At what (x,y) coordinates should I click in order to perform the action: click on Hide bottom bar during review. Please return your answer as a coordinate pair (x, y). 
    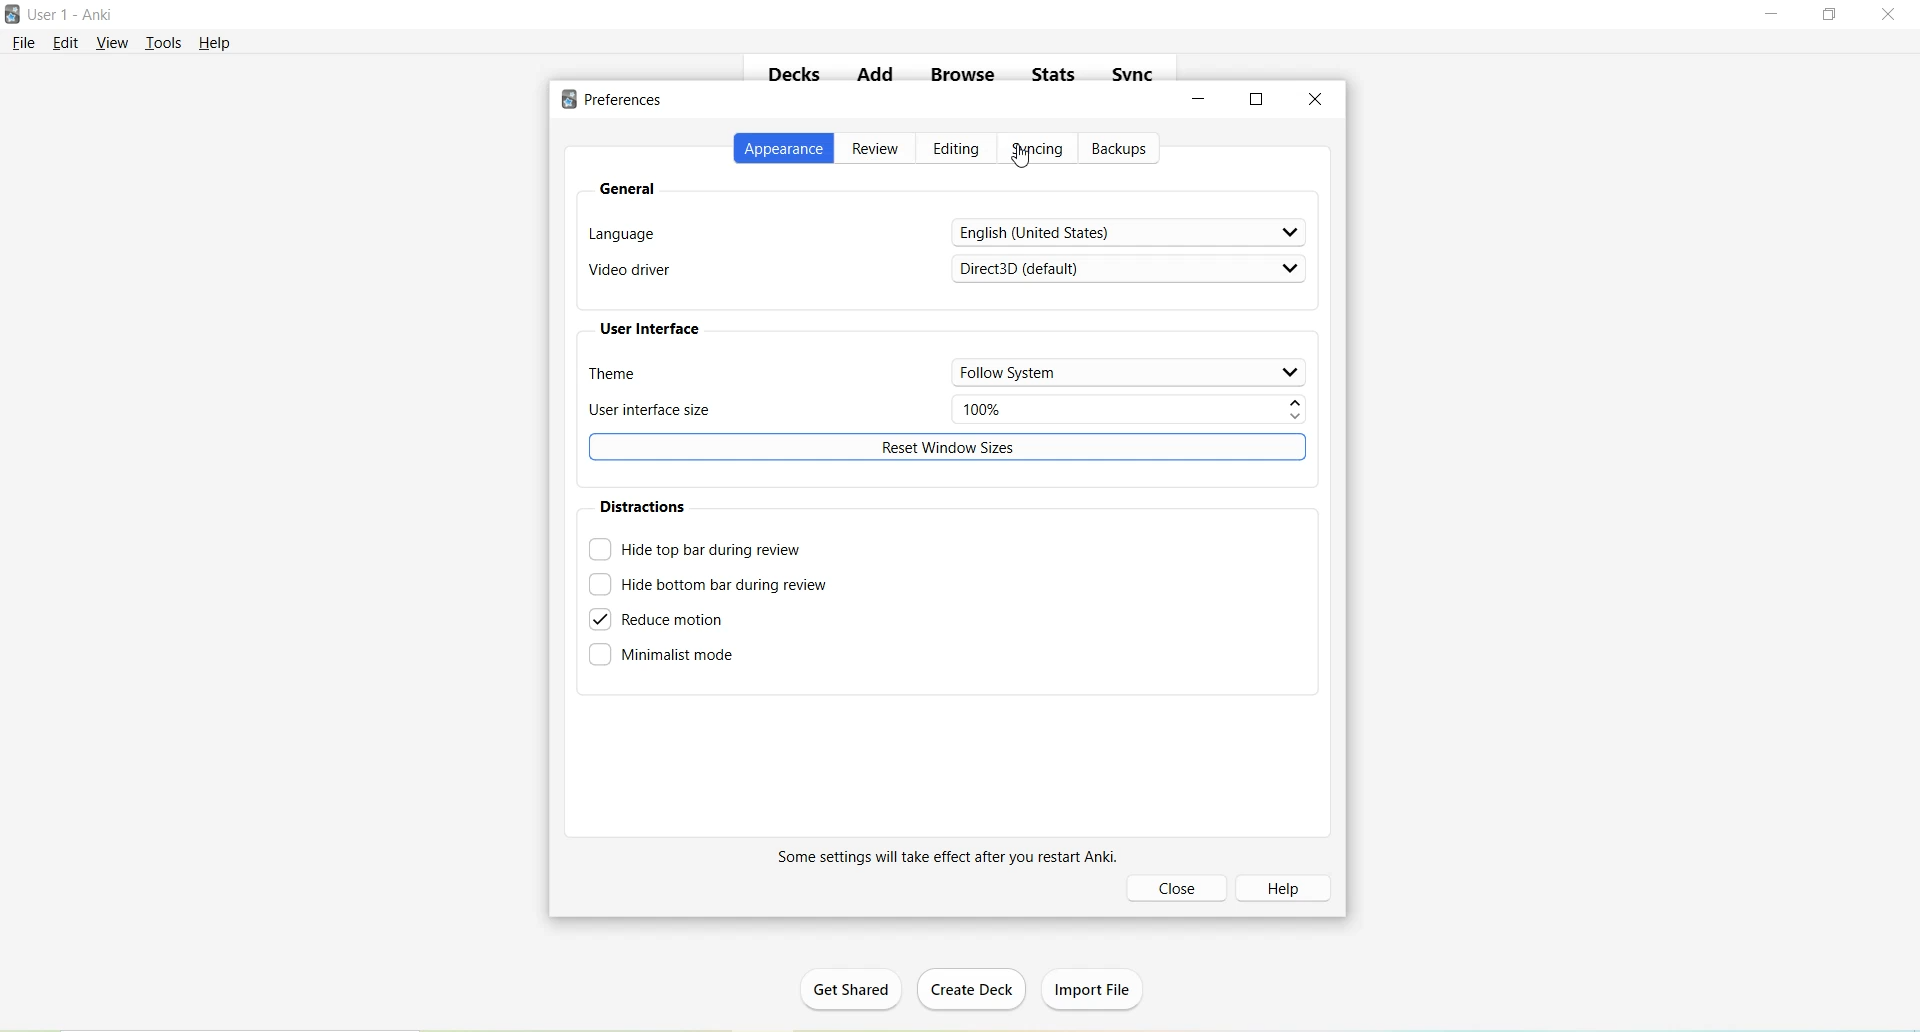
    Looking at the image, I should click on (709, 585).